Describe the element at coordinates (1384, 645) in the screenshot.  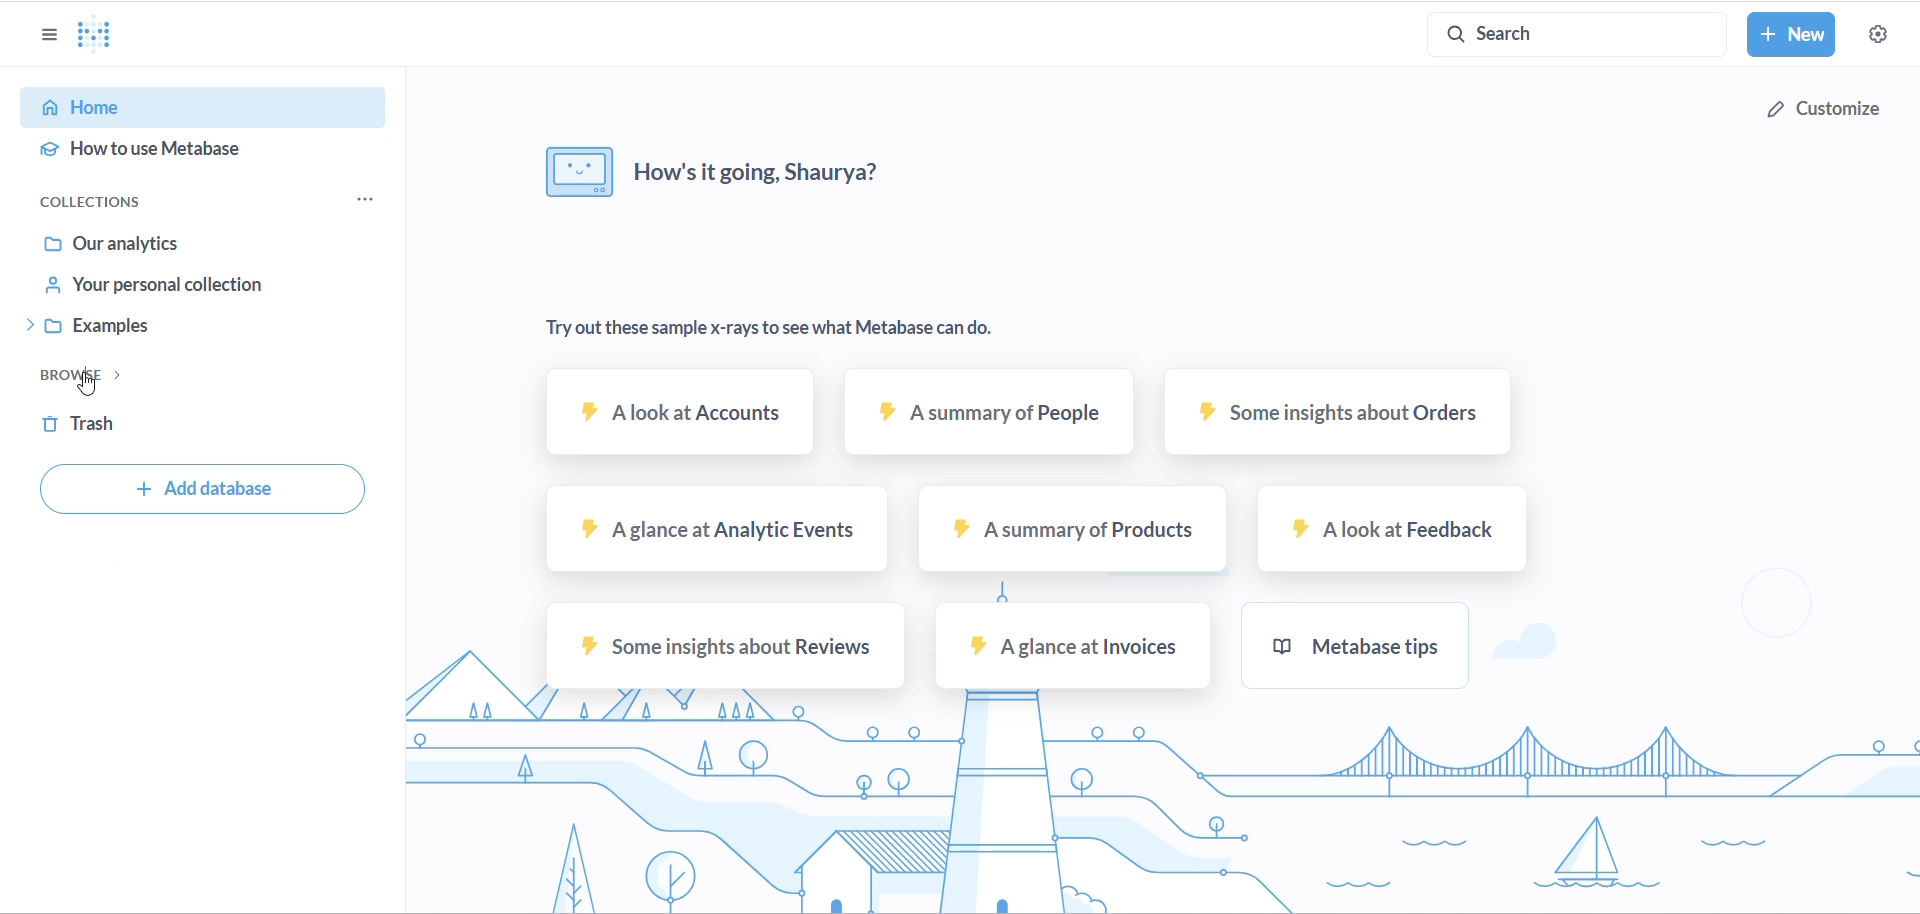
I see `metabase tips` at that location.